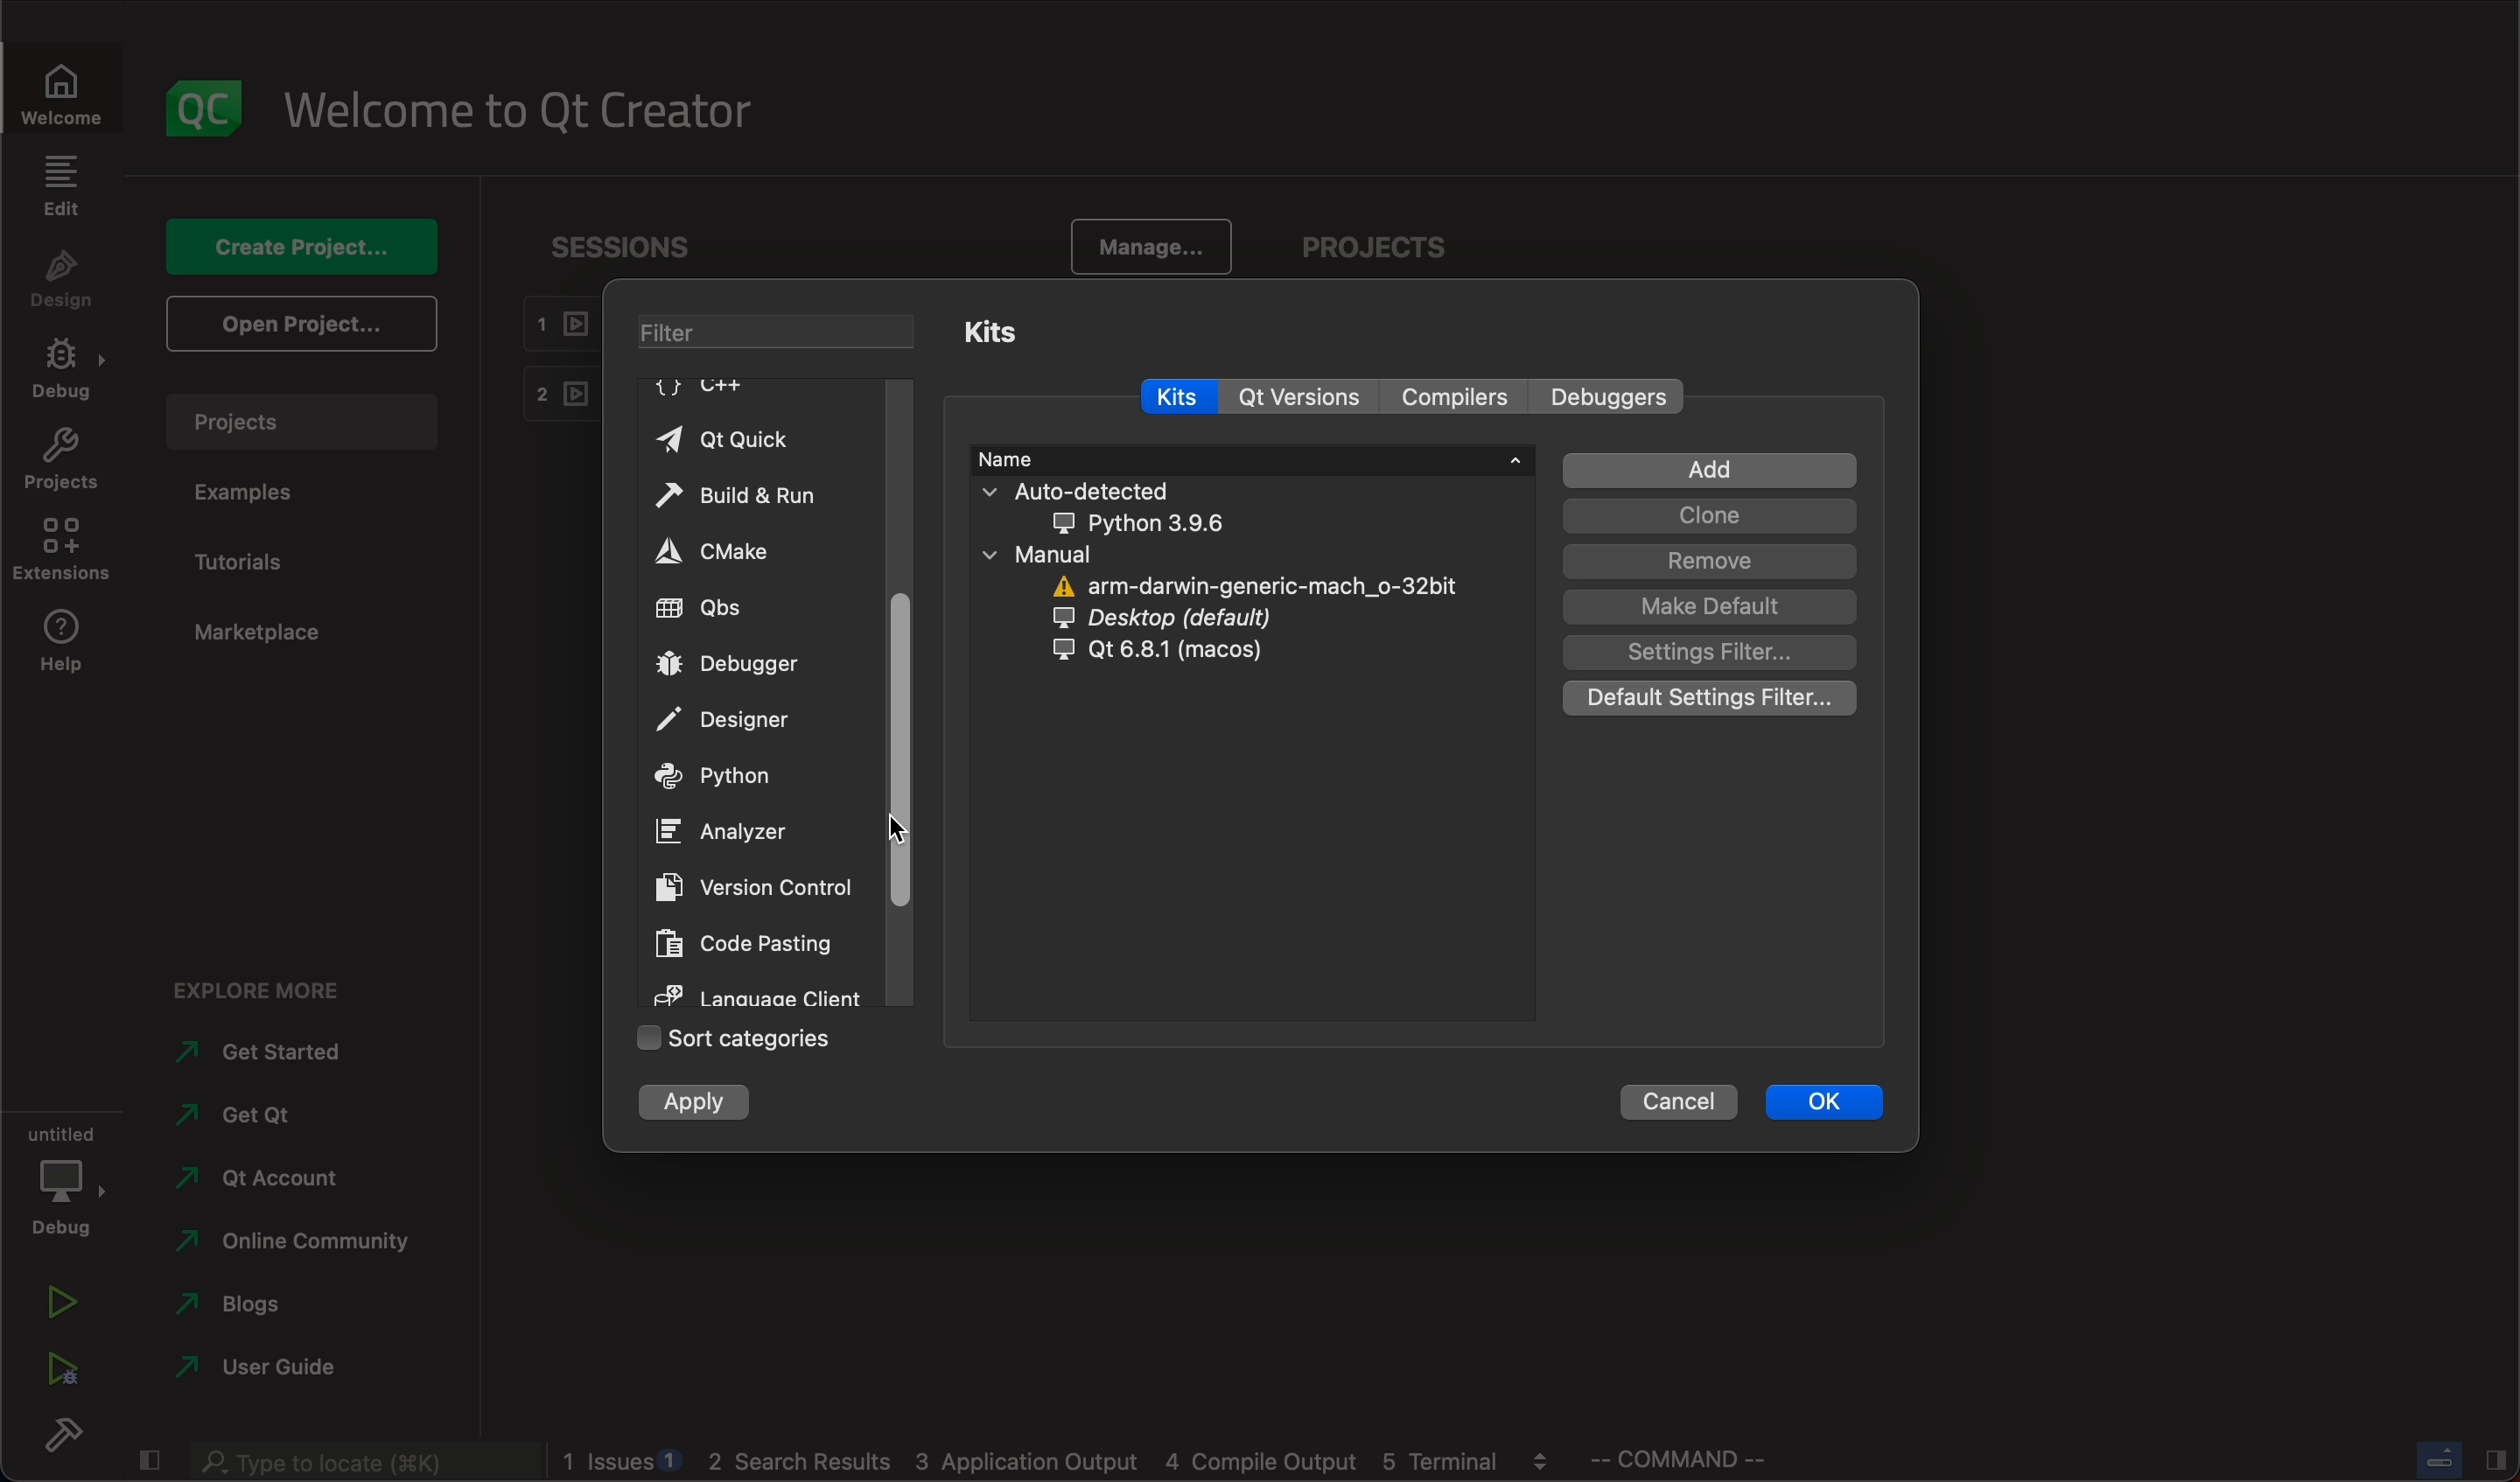 This screenshot has height=1482, width=2520. I want to click on create, so click(297, 245).